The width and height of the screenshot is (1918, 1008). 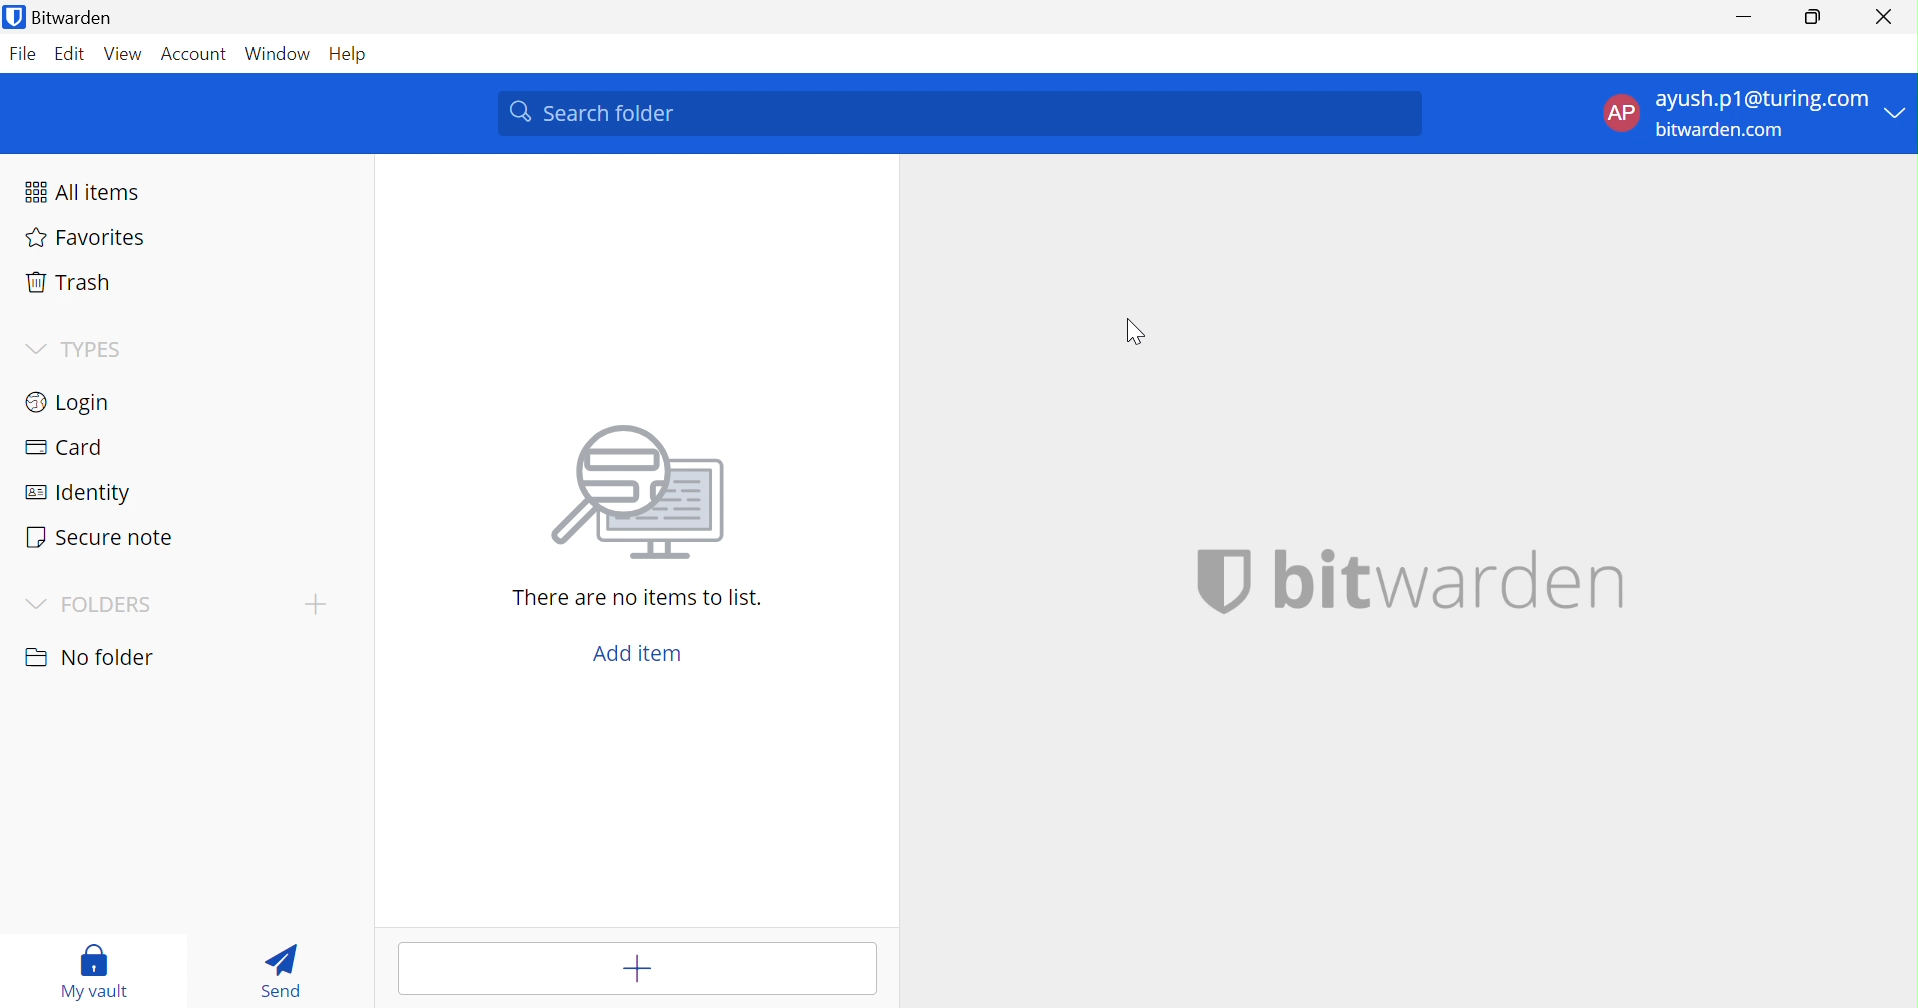 What do you see at coordinates (960, 114) in the screenshot?
I see `Search Vault` at bounding box center [960, 114].